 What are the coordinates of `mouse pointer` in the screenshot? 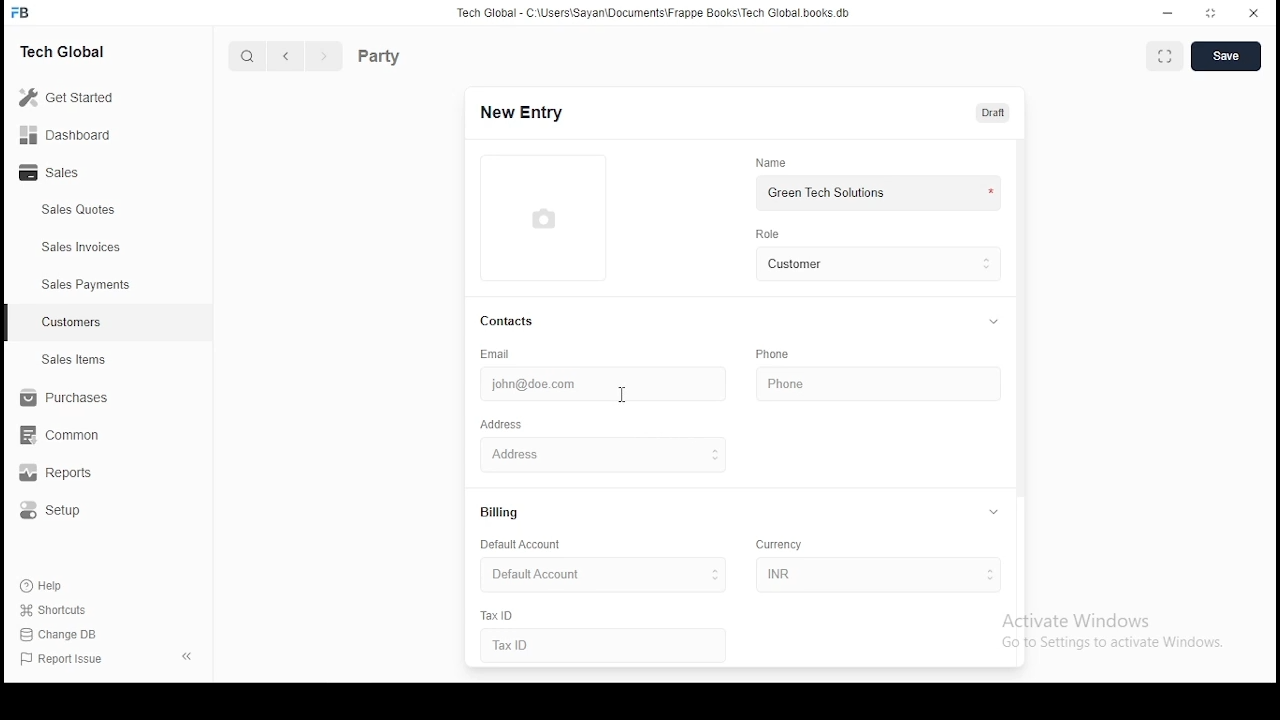 It's located at (625, 395).